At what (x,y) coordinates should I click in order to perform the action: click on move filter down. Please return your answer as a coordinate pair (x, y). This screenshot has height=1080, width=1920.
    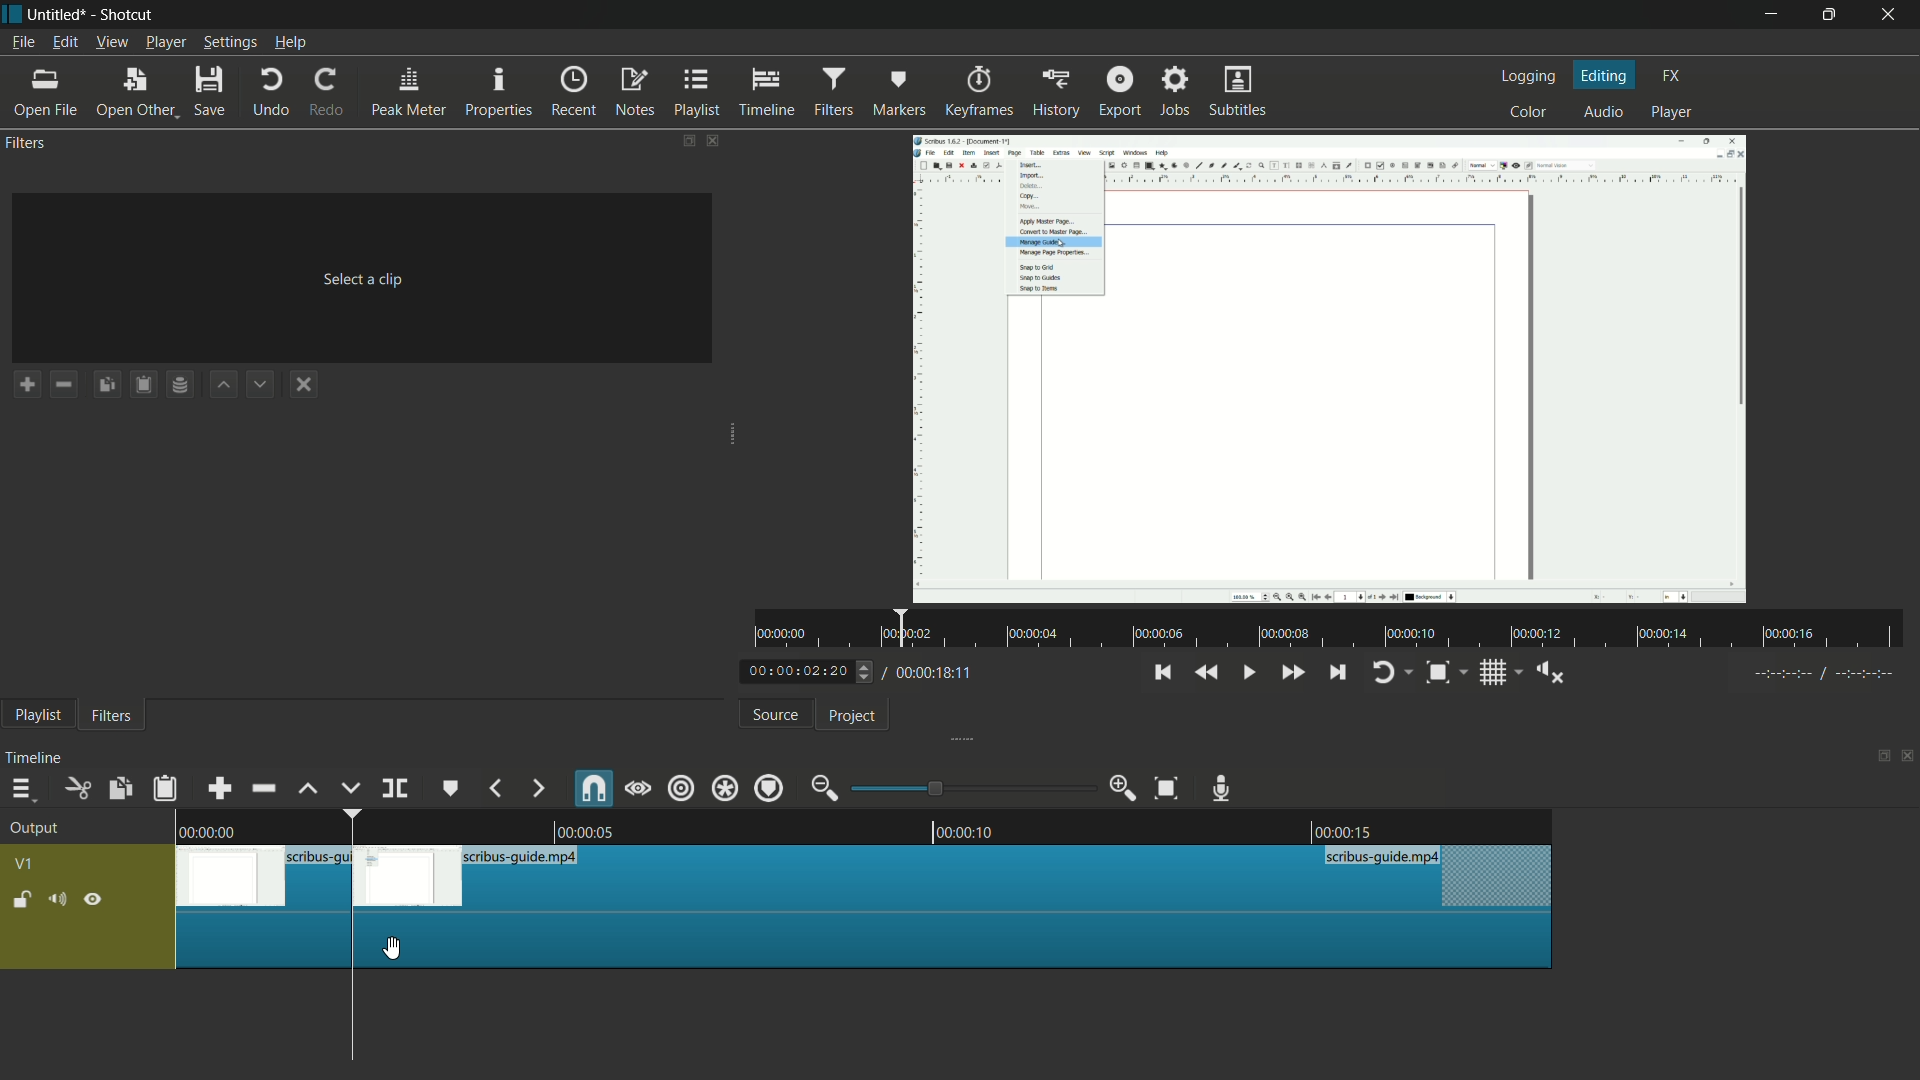
    Looking at the image, I should click on (262, 384).